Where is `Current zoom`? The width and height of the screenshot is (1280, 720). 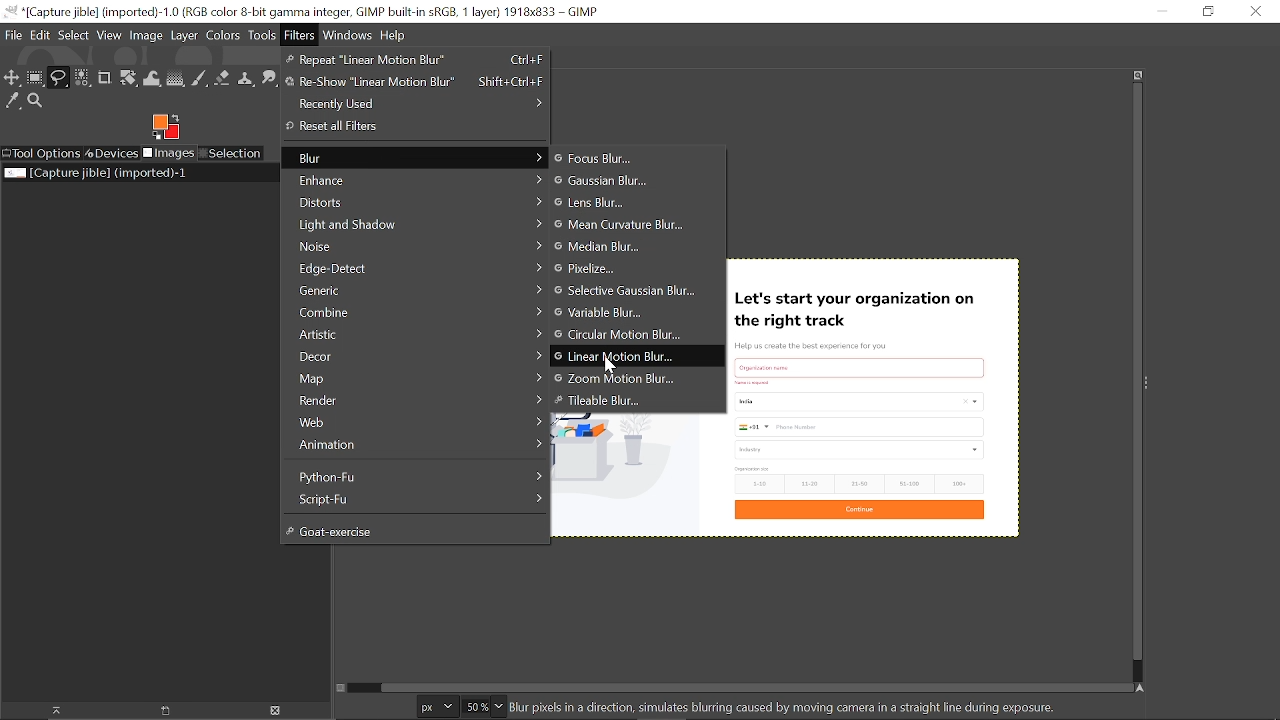
Current zoom is located at coordinates (474, 706).